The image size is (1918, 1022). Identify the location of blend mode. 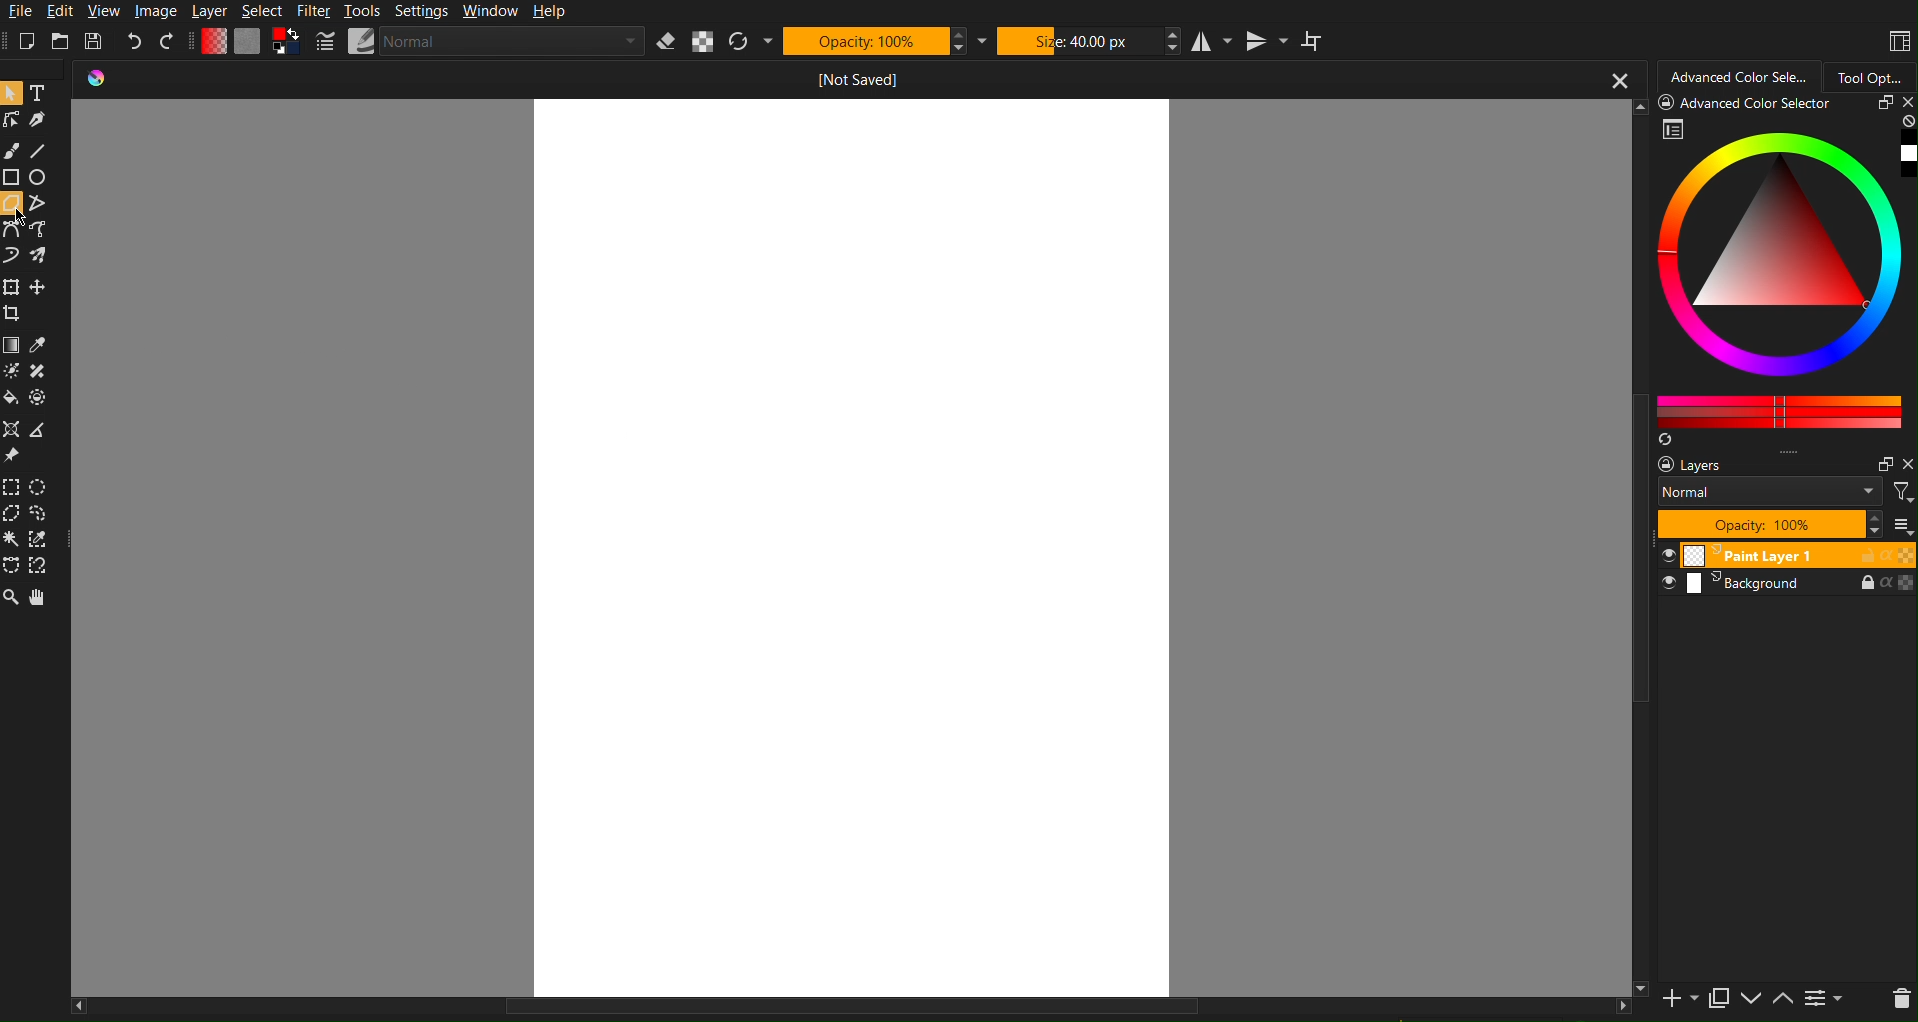
(1771, 492).